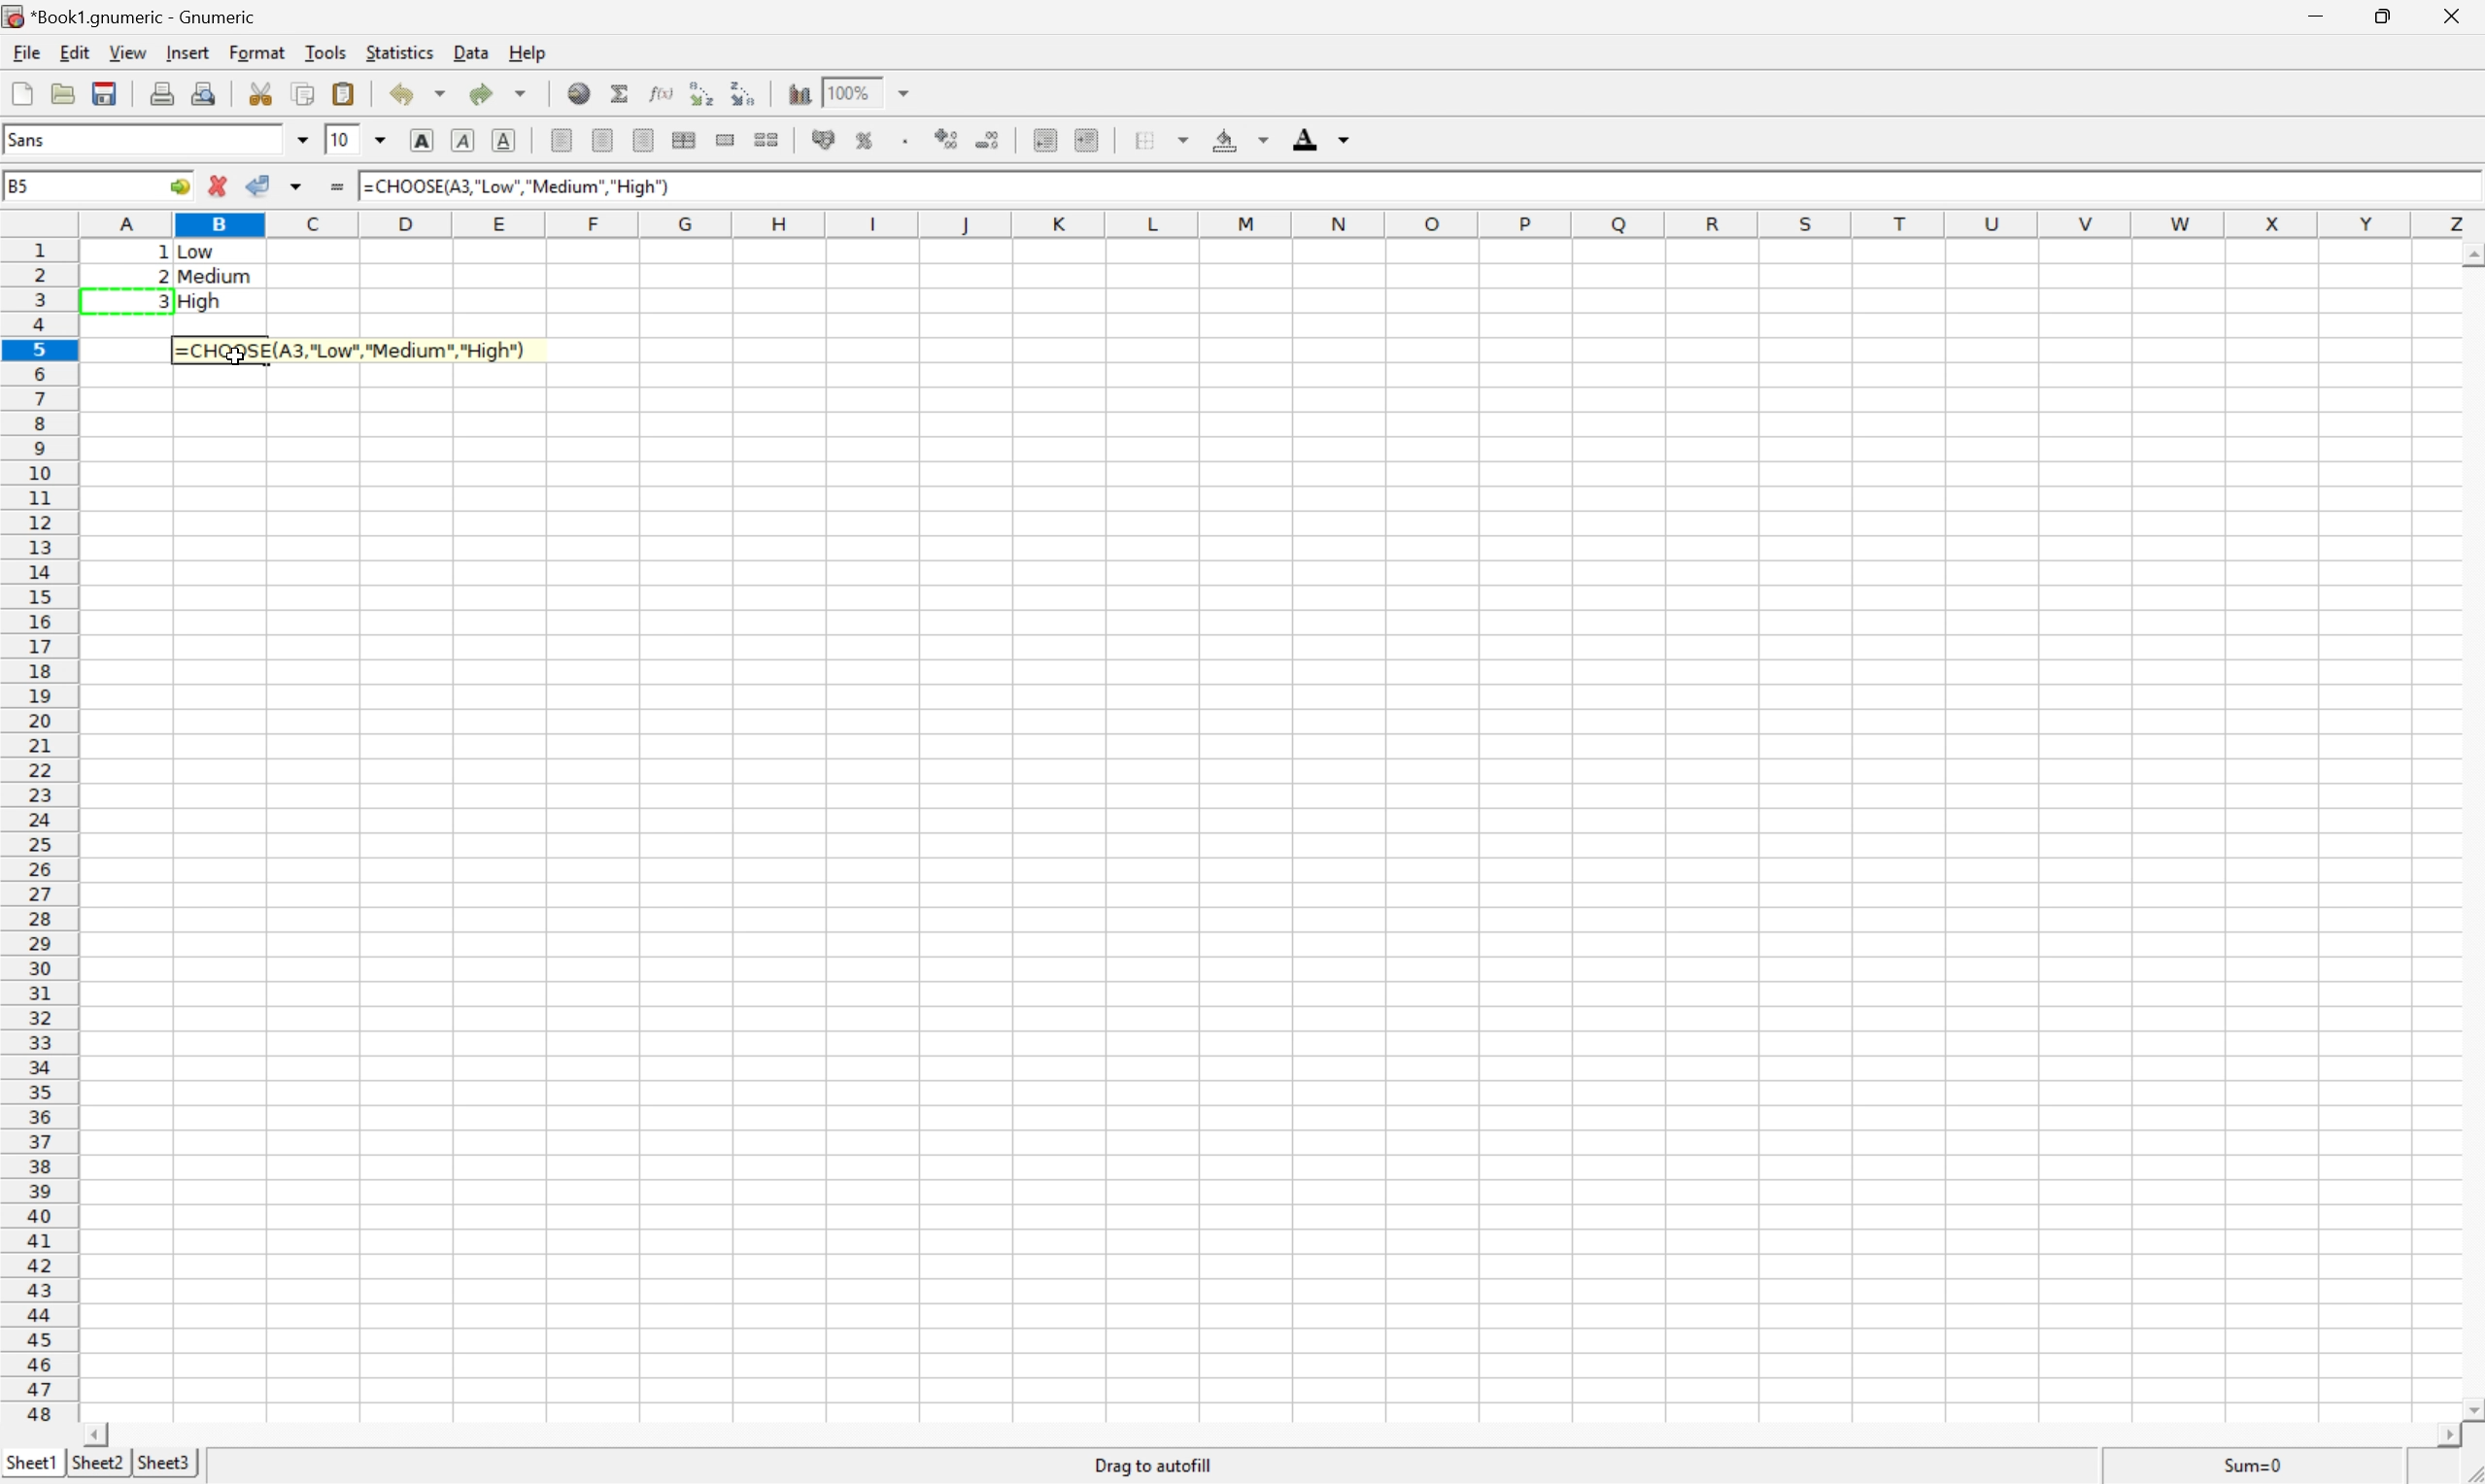 The image size is (2485, 1484). What do you see at coordinates (33, 139) in the screenshot?
I see `Sans` at bounding box center [33, 139].